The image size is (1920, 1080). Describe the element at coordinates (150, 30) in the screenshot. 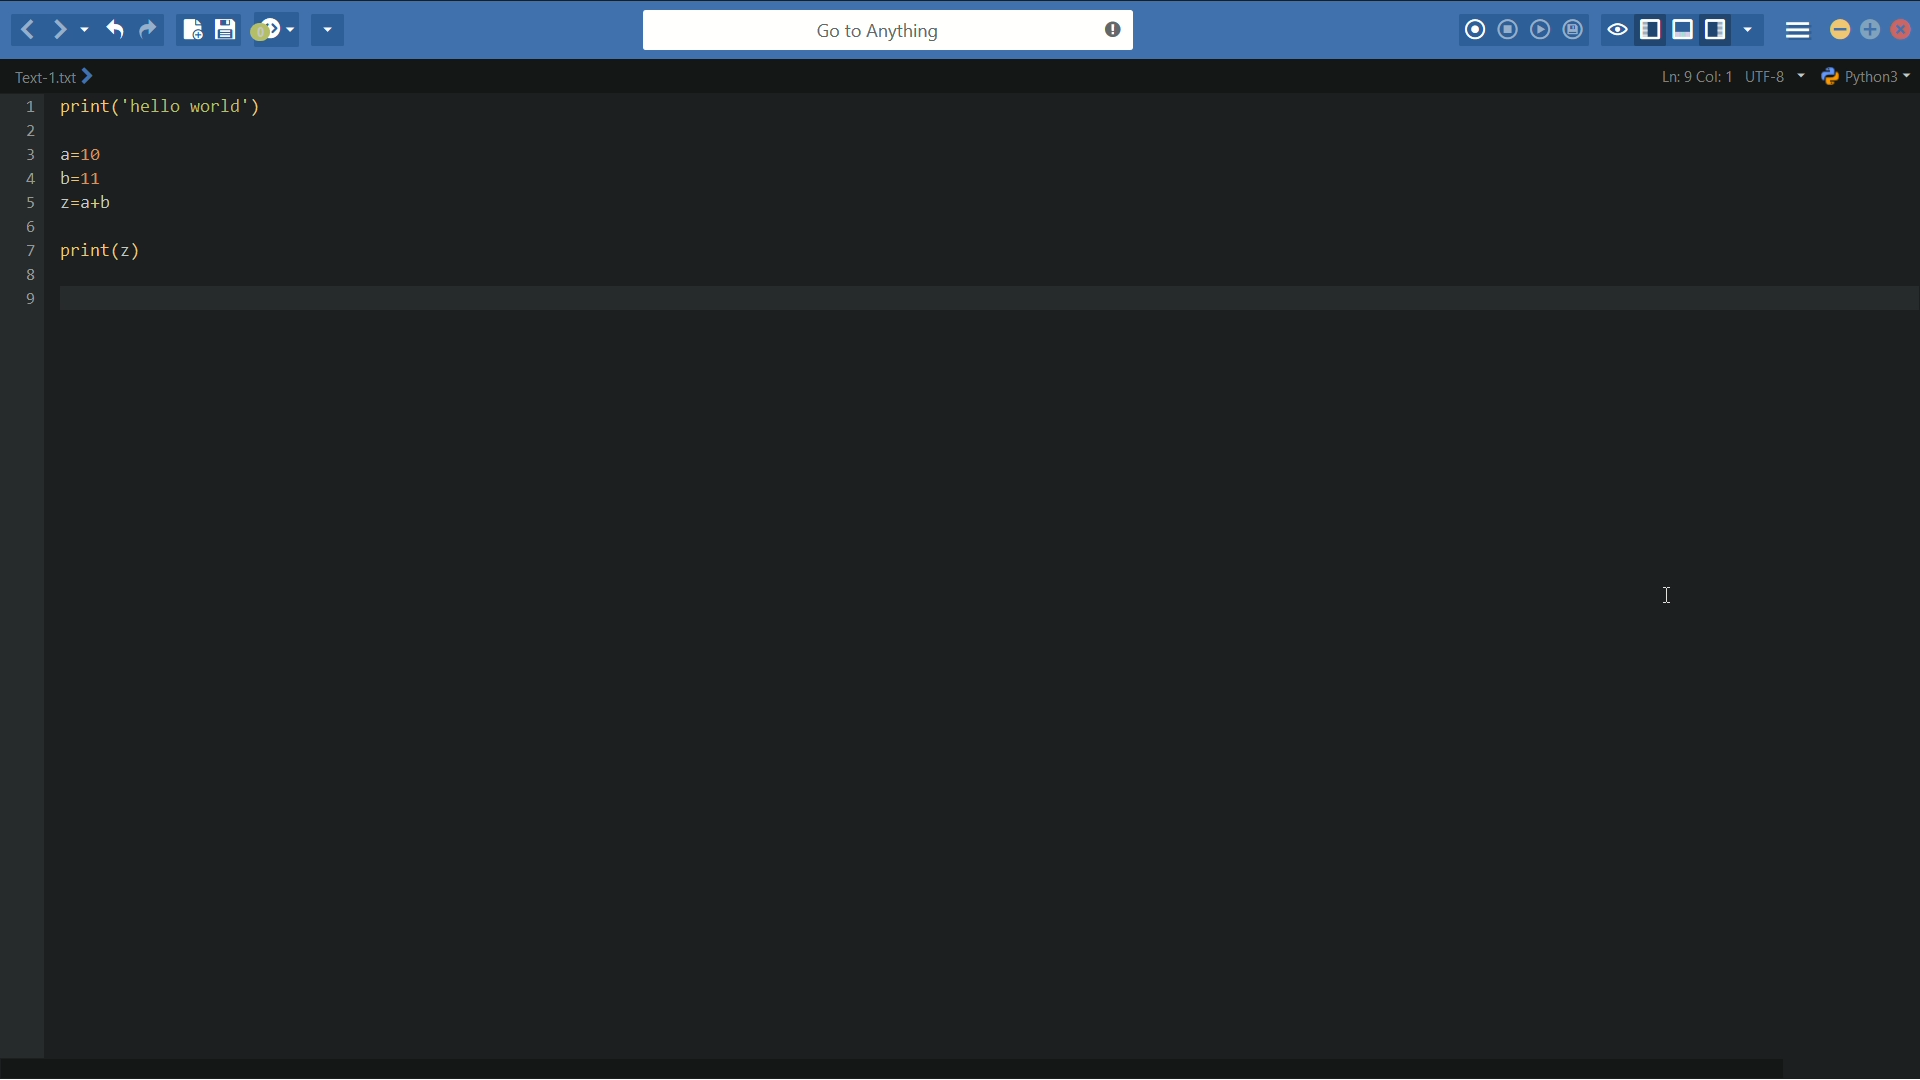

I see `redo` at that location.